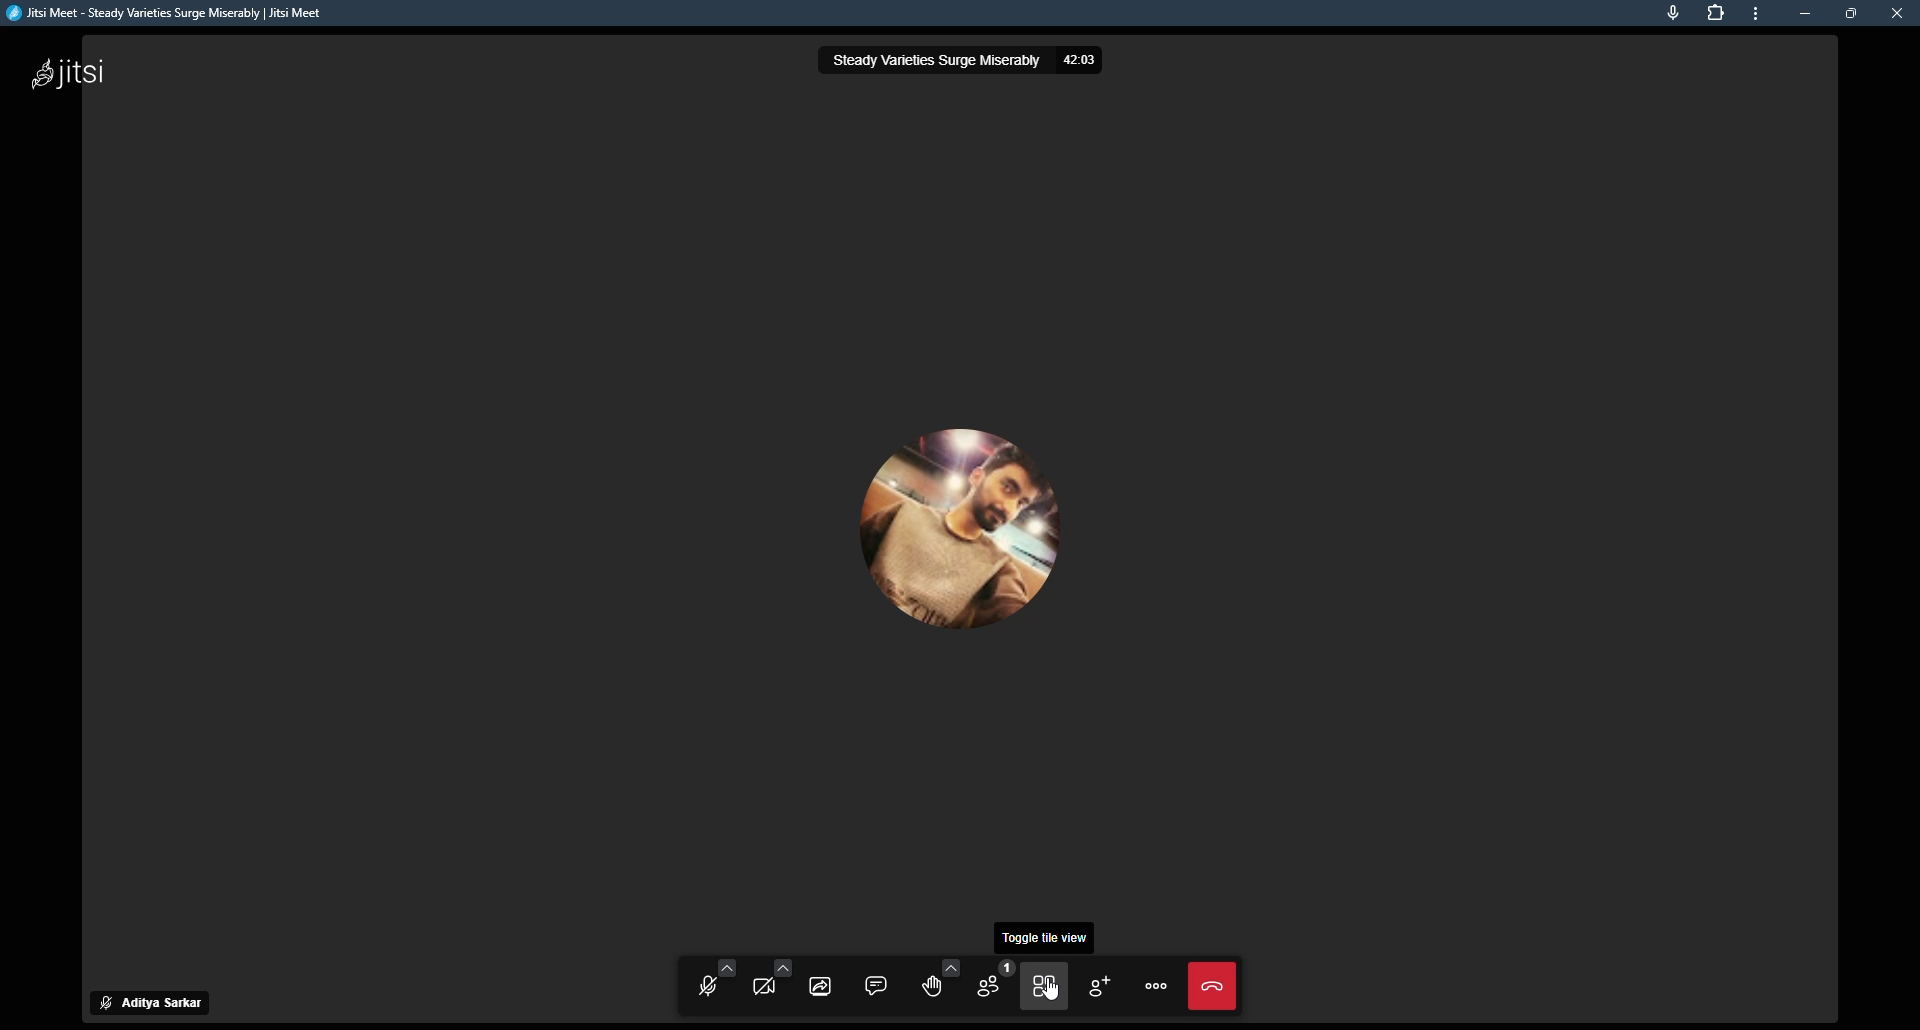 This screenshot has width=1920, height=1030. What do you see at coordinates (769, 983) in the screenshot?
I see `start camera` at bounding box center [769, 983].